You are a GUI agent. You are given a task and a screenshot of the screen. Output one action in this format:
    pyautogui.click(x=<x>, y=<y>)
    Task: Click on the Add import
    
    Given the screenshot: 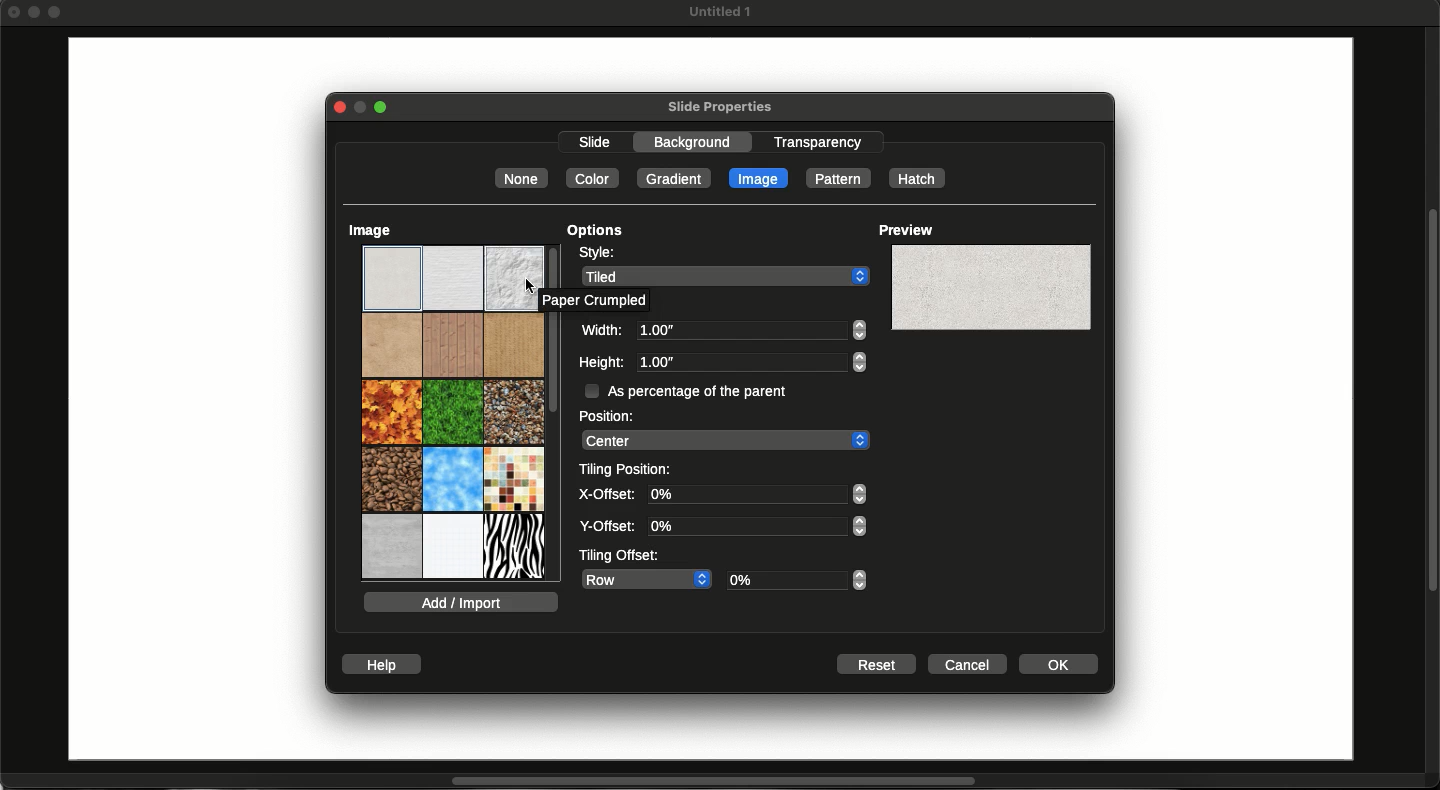 What is the action you would take?
    pyautogui.click(x=461, y=602)
    